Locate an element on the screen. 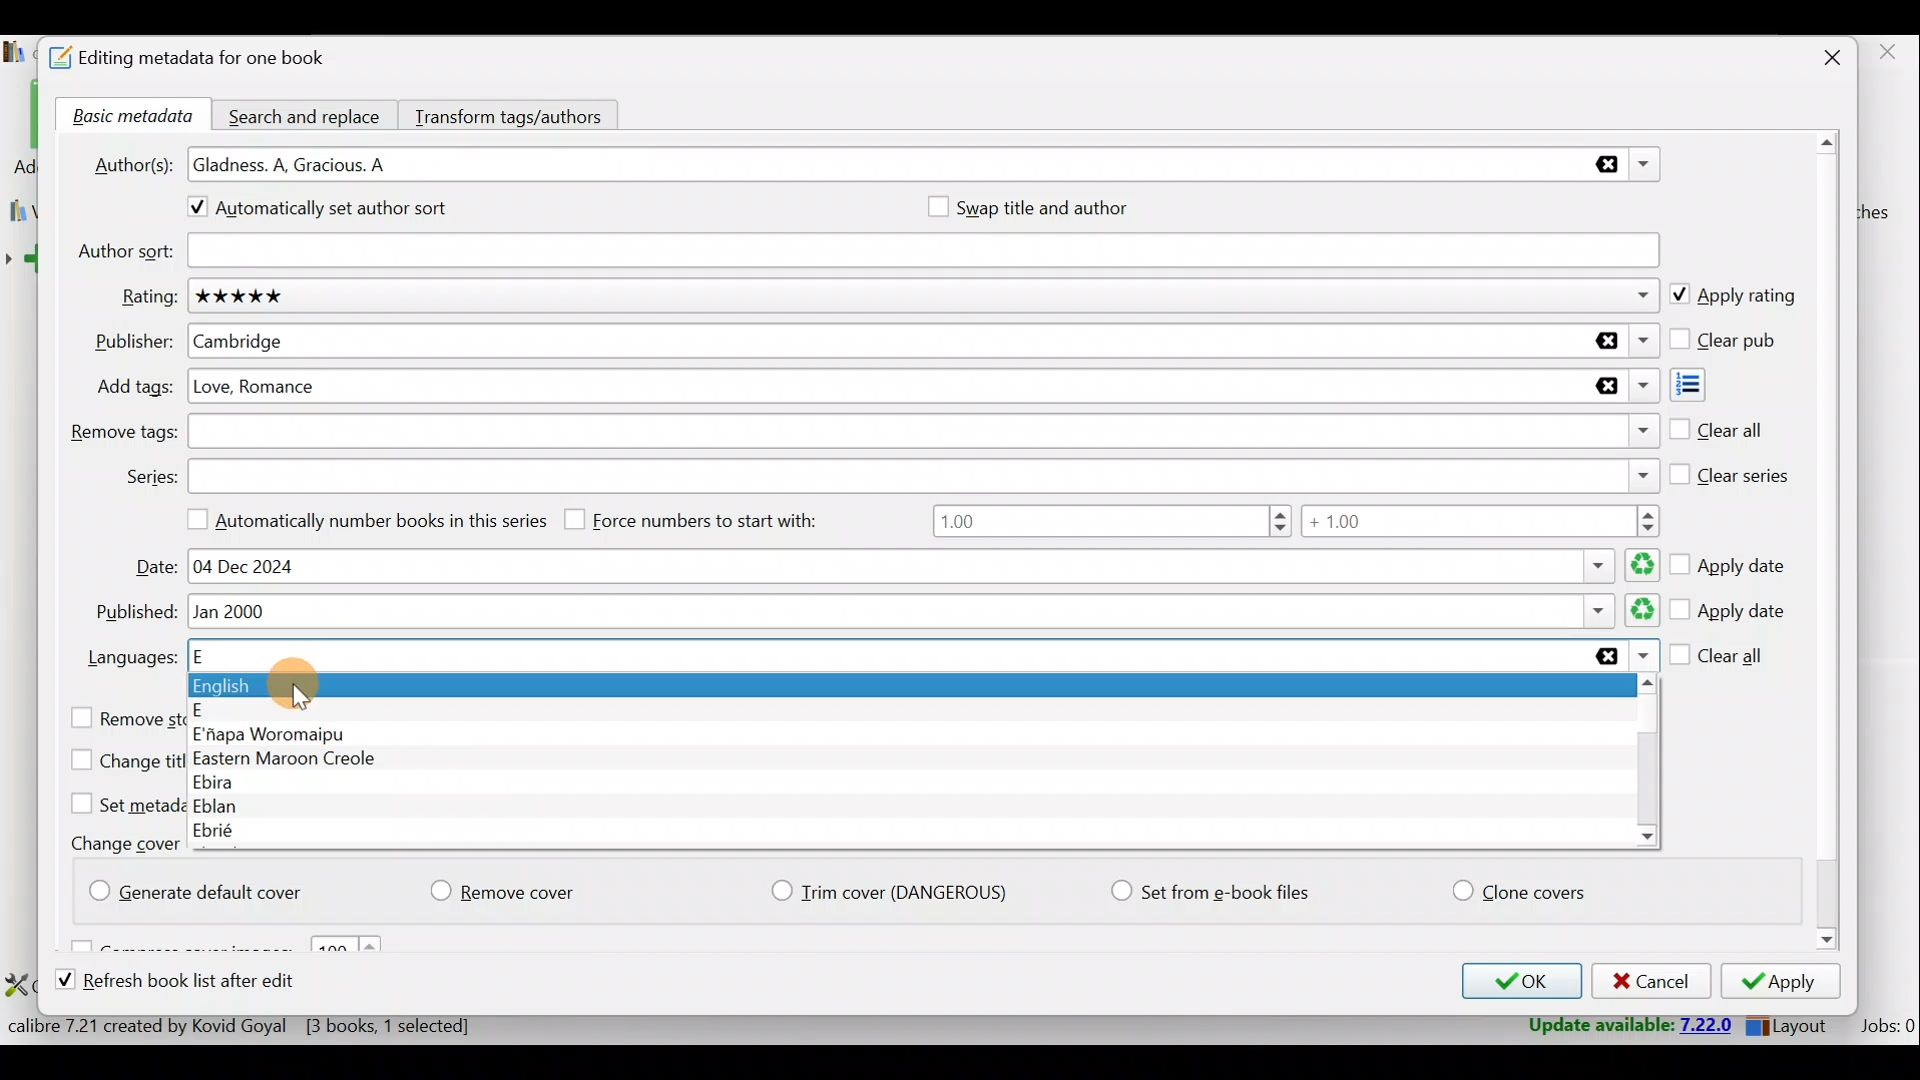  Editing metadata for one book is located at coordinates (212, 59).